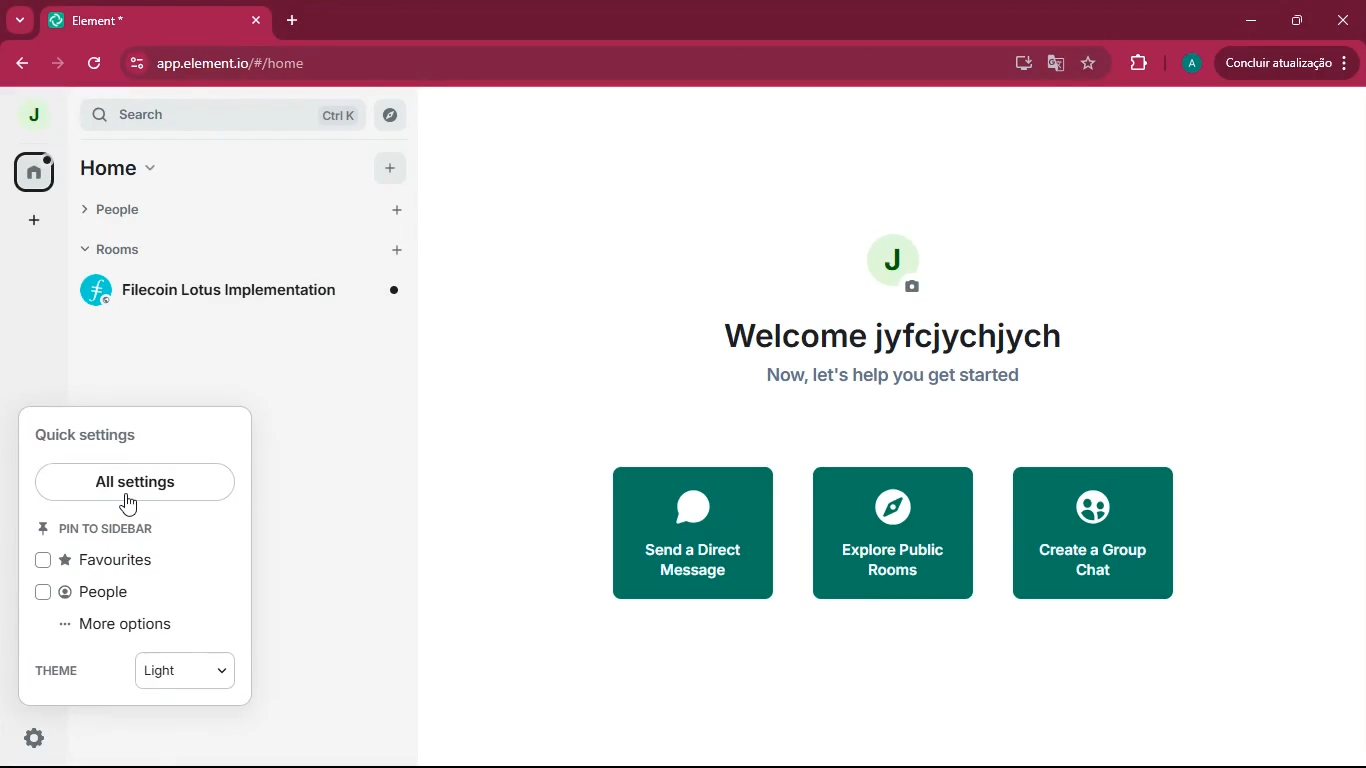 The image size is (1366, 768). Describe the element at coordinates (143, 19) in the screenshot. I see `Element*` at that location.